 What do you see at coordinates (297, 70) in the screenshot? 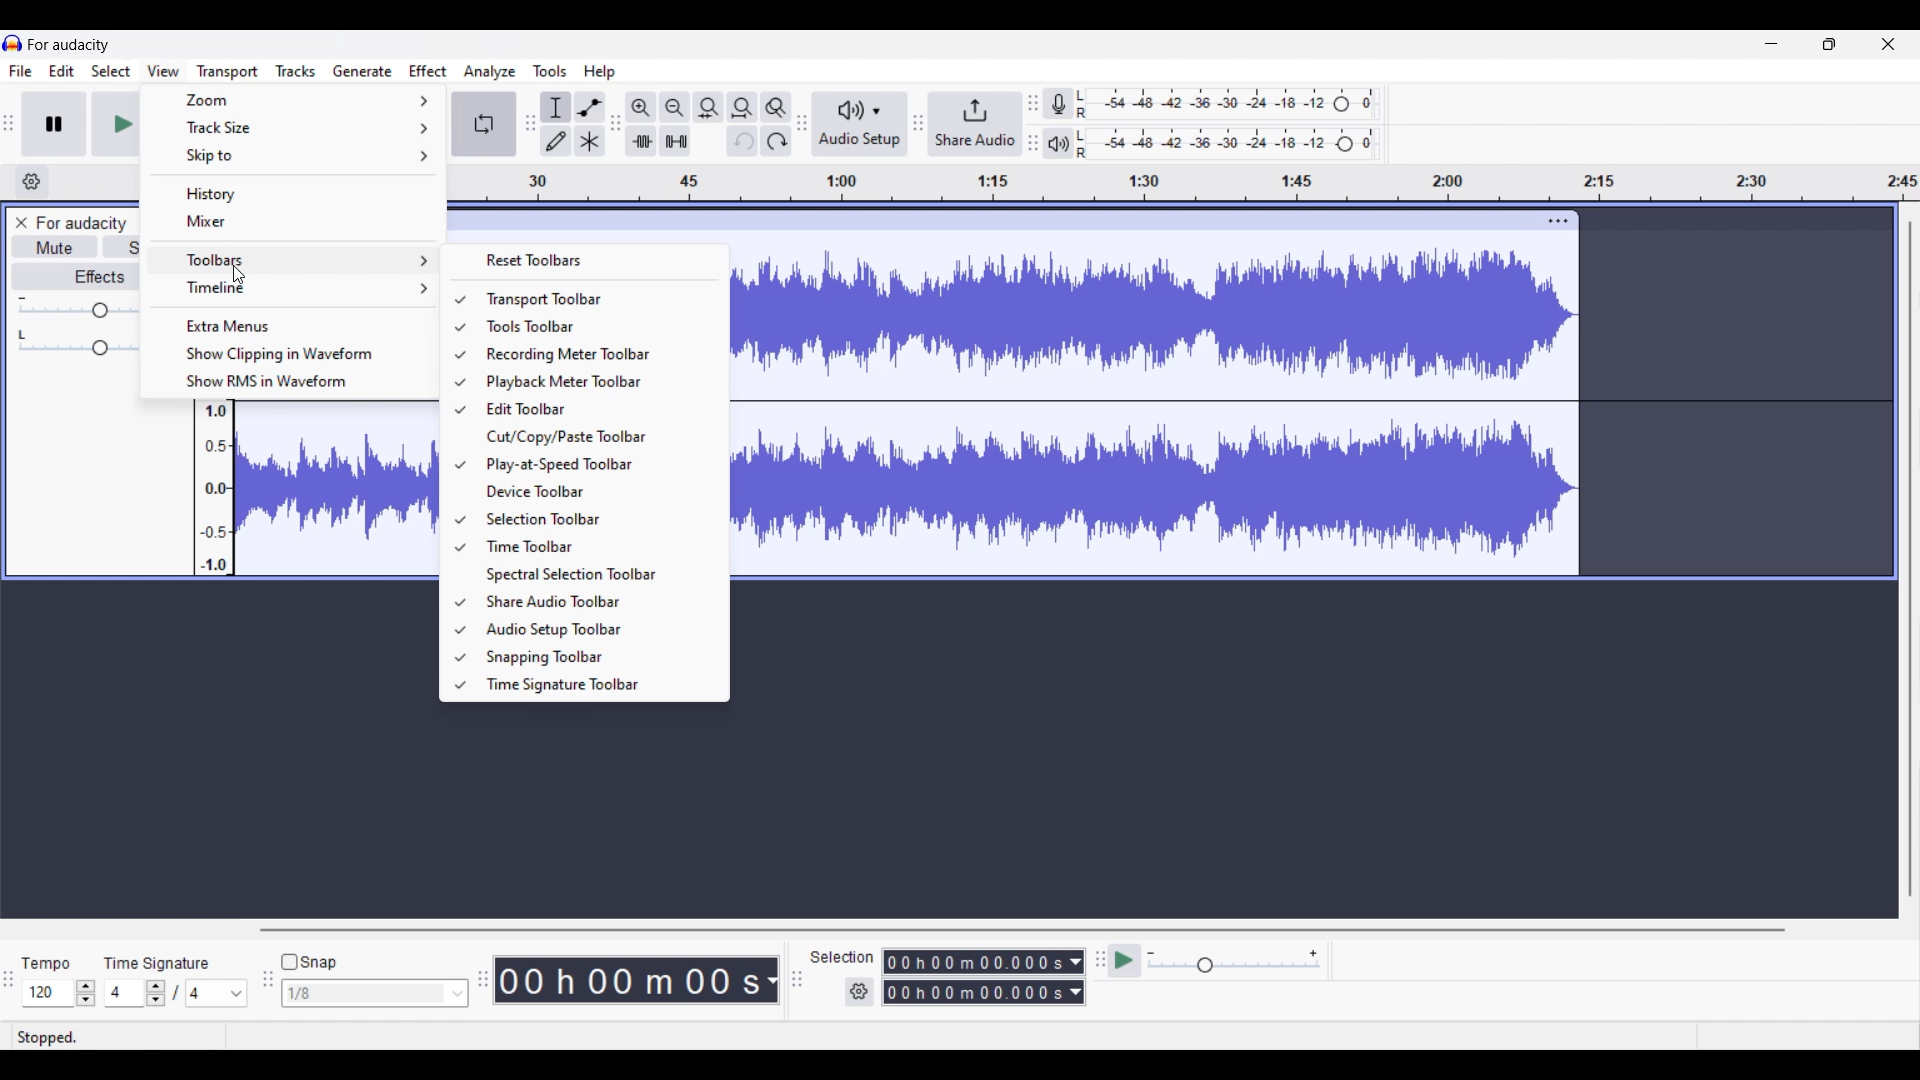
I see `Tracks` at bounding box center [297, 70].